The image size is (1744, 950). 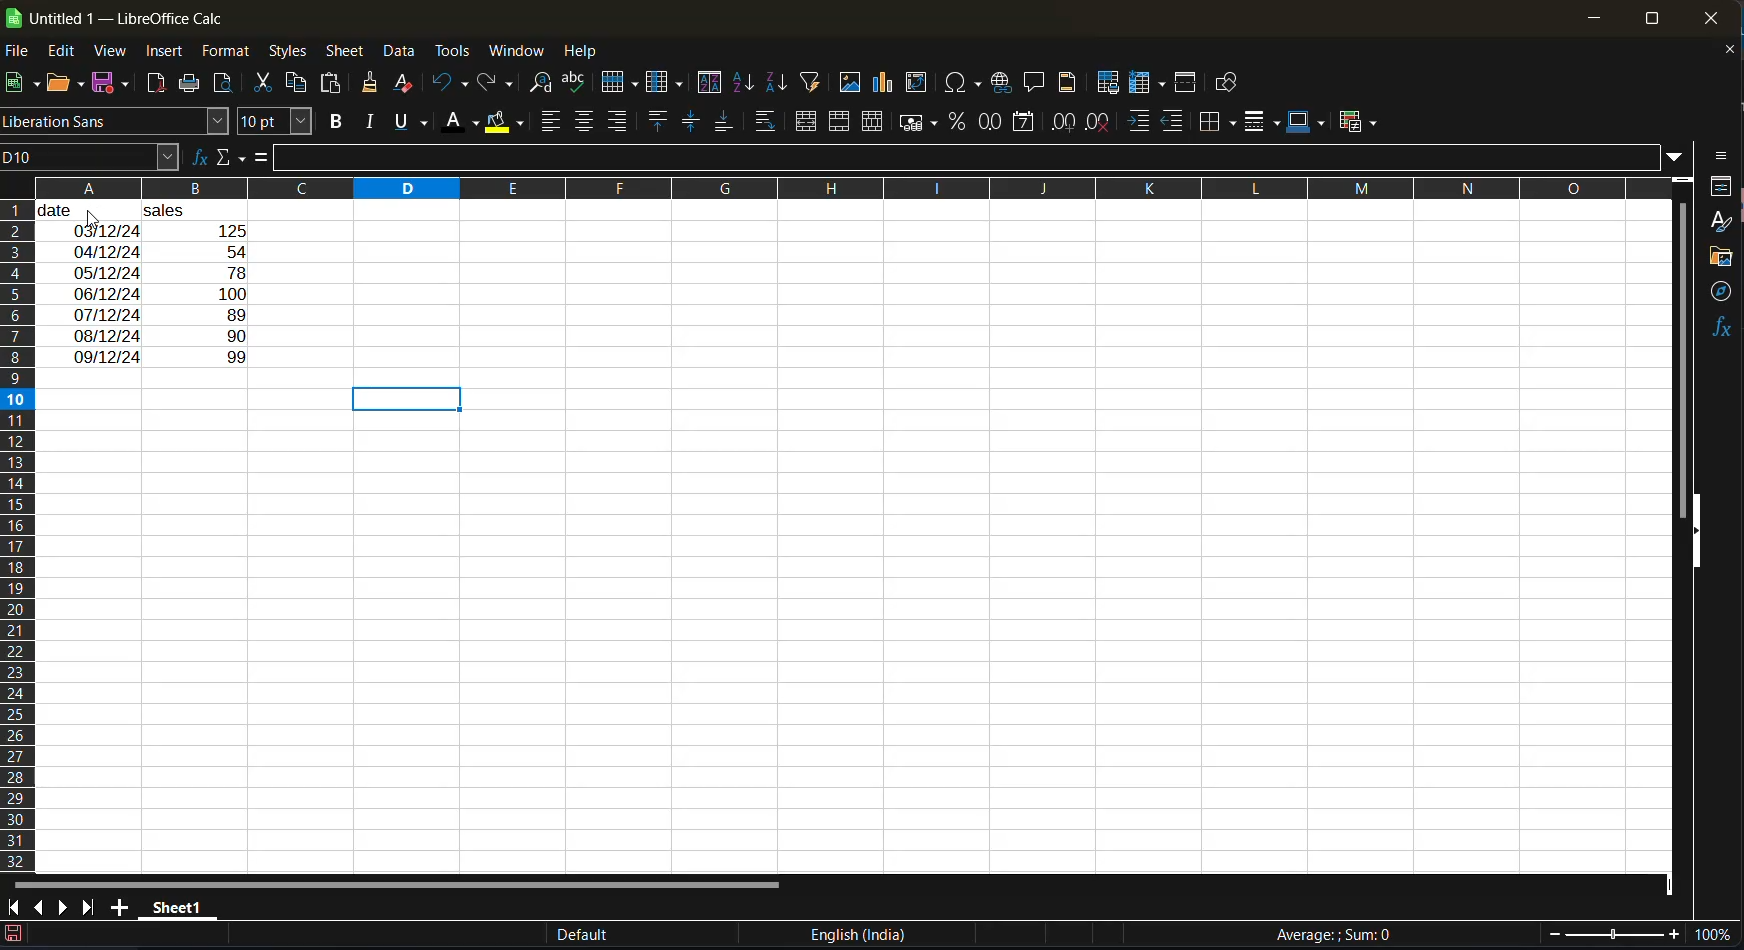 I want to click on format as date, so click(x=1029, y=123).